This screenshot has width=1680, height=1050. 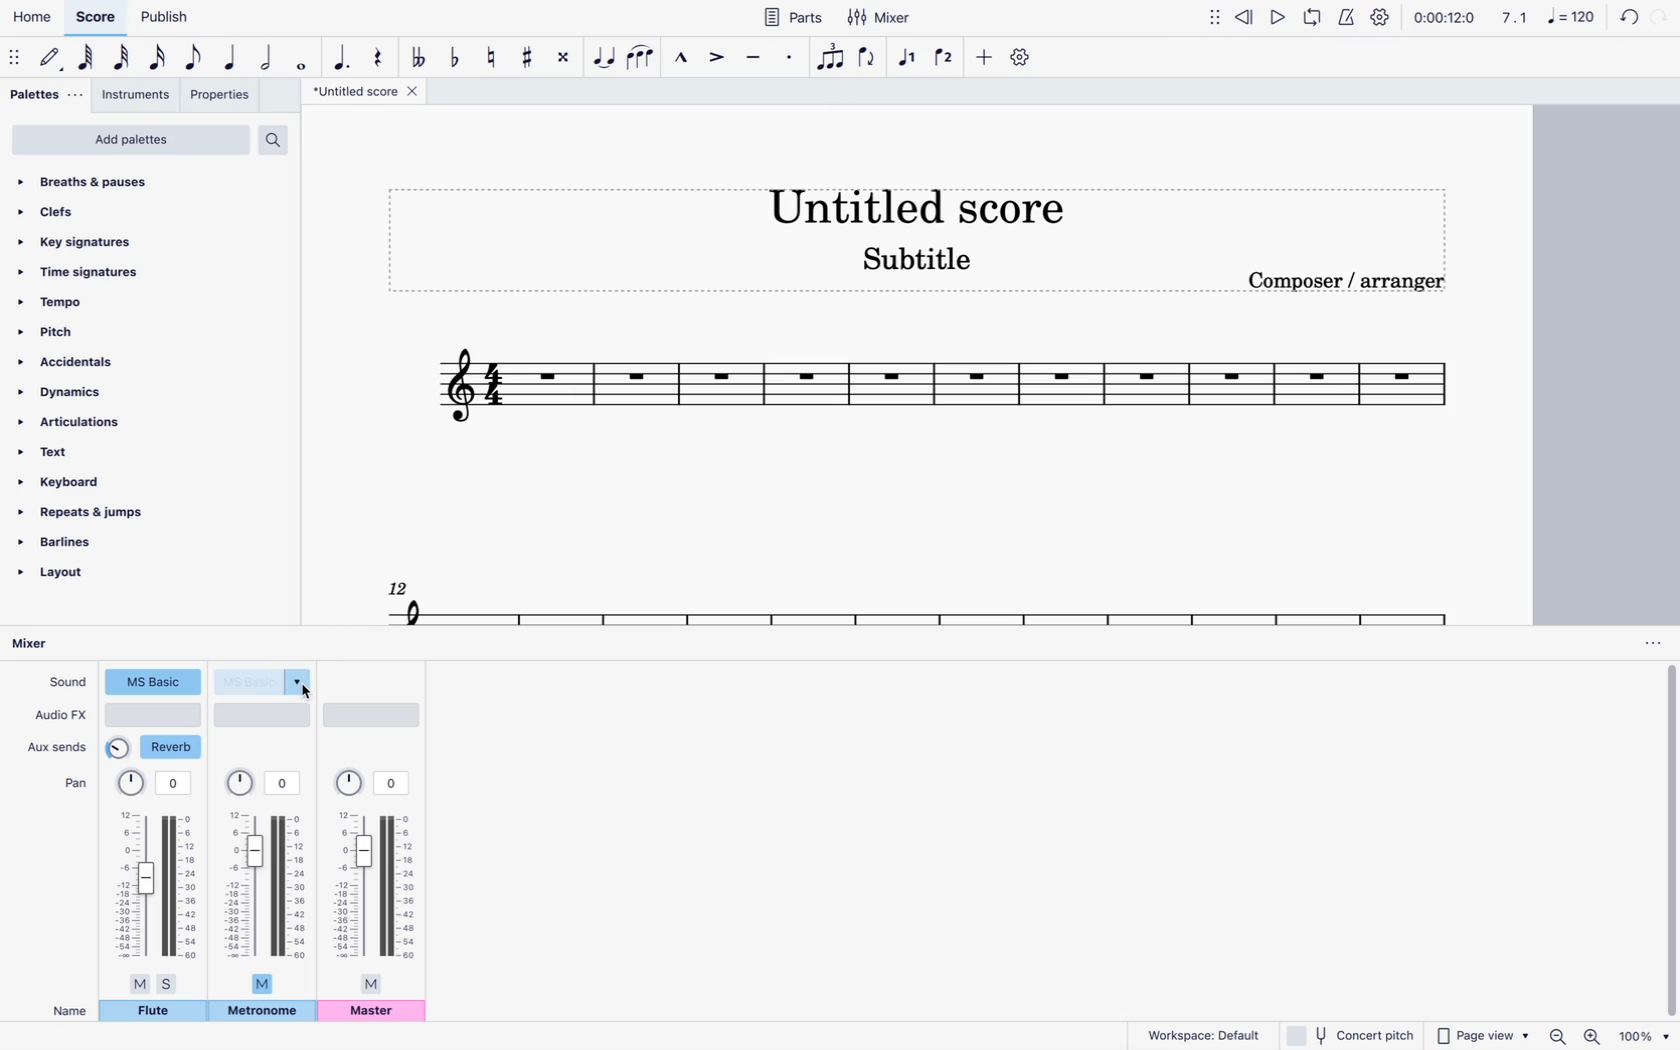 I want to click on eight note, so click(x=195, y=57).